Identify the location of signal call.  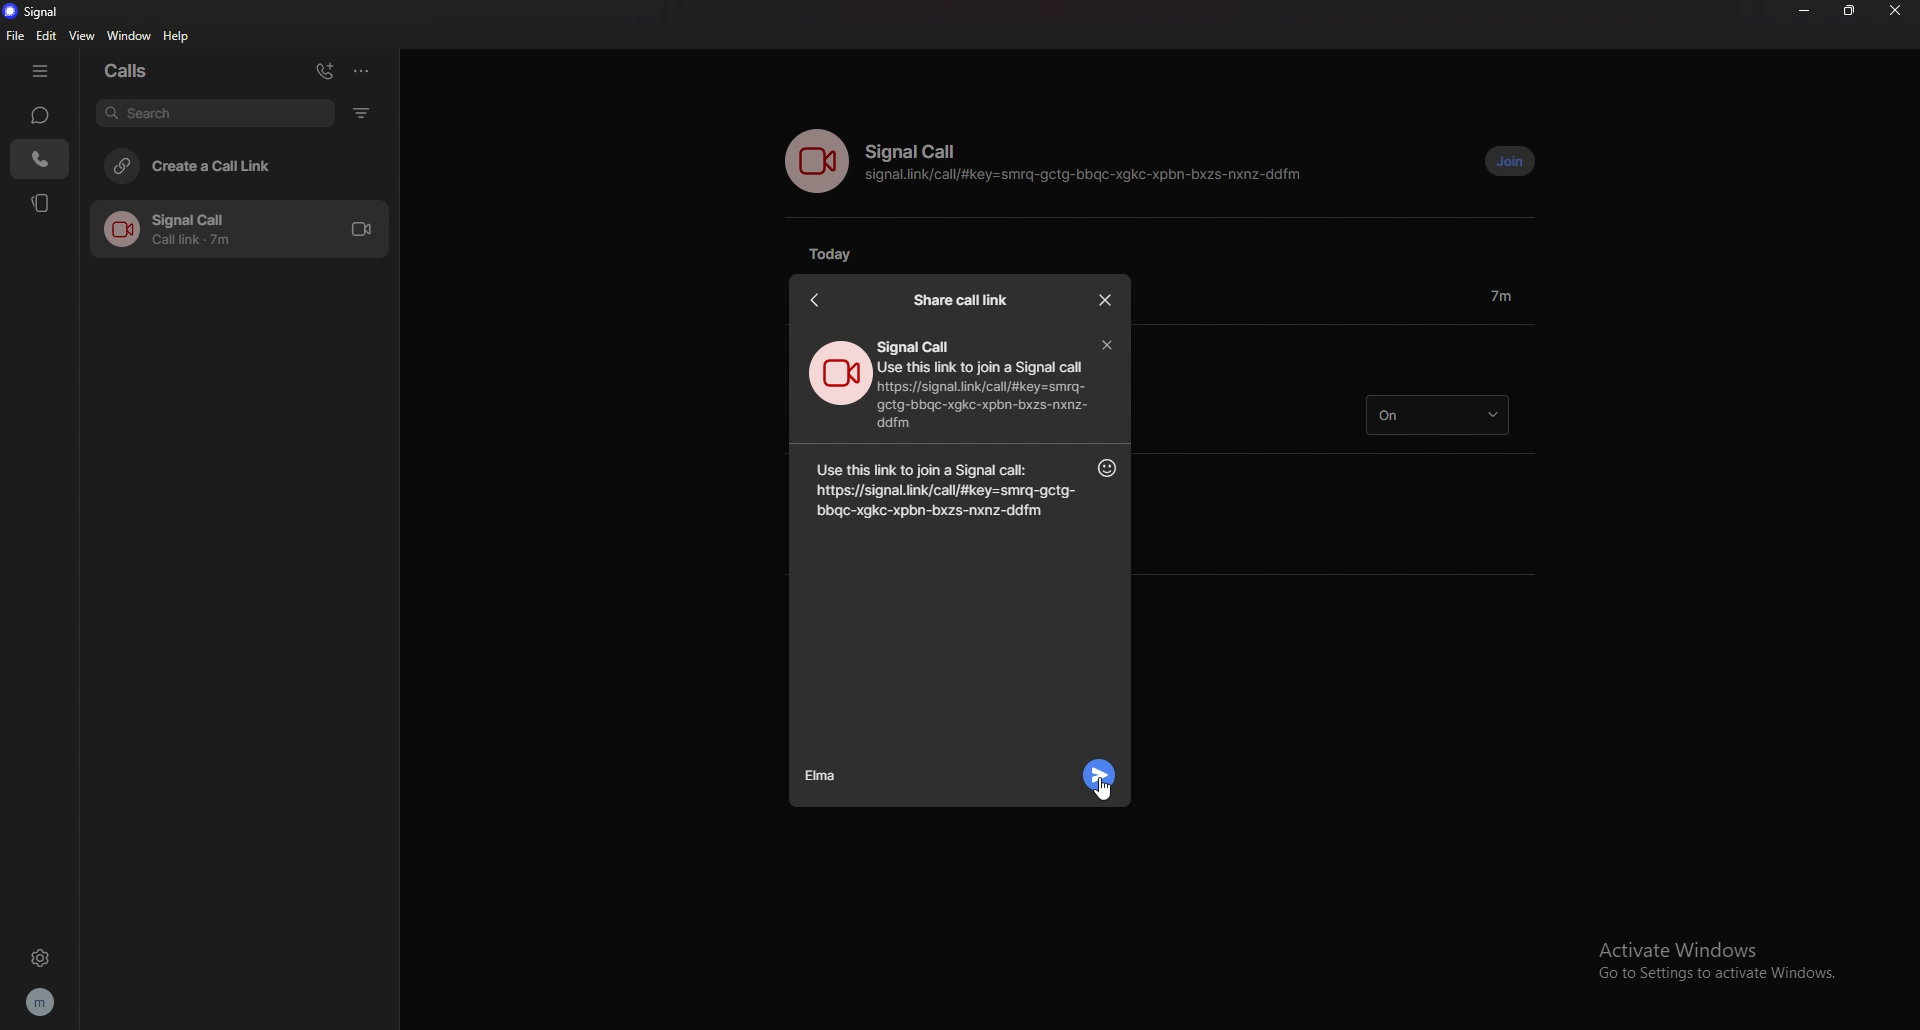
(915, 347).